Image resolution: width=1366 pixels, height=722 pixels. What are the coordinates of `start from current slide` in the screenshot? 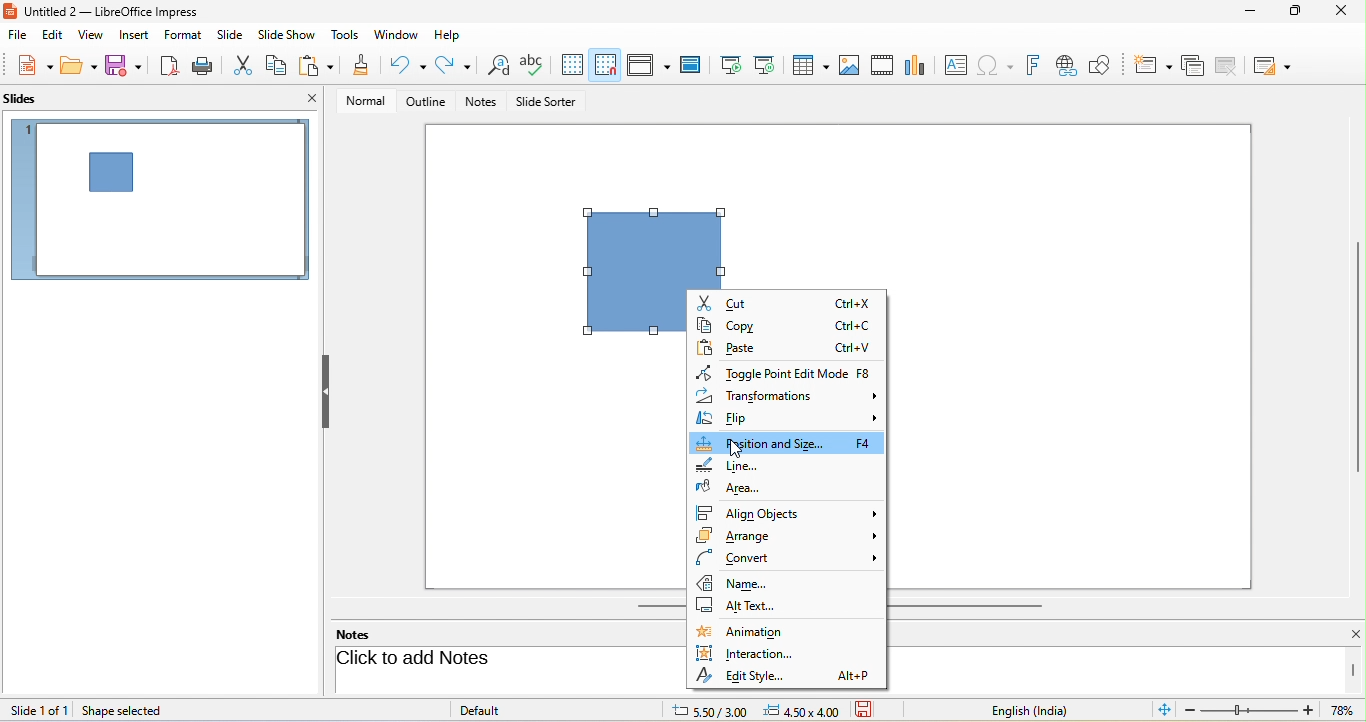 It's located at (770, 65).